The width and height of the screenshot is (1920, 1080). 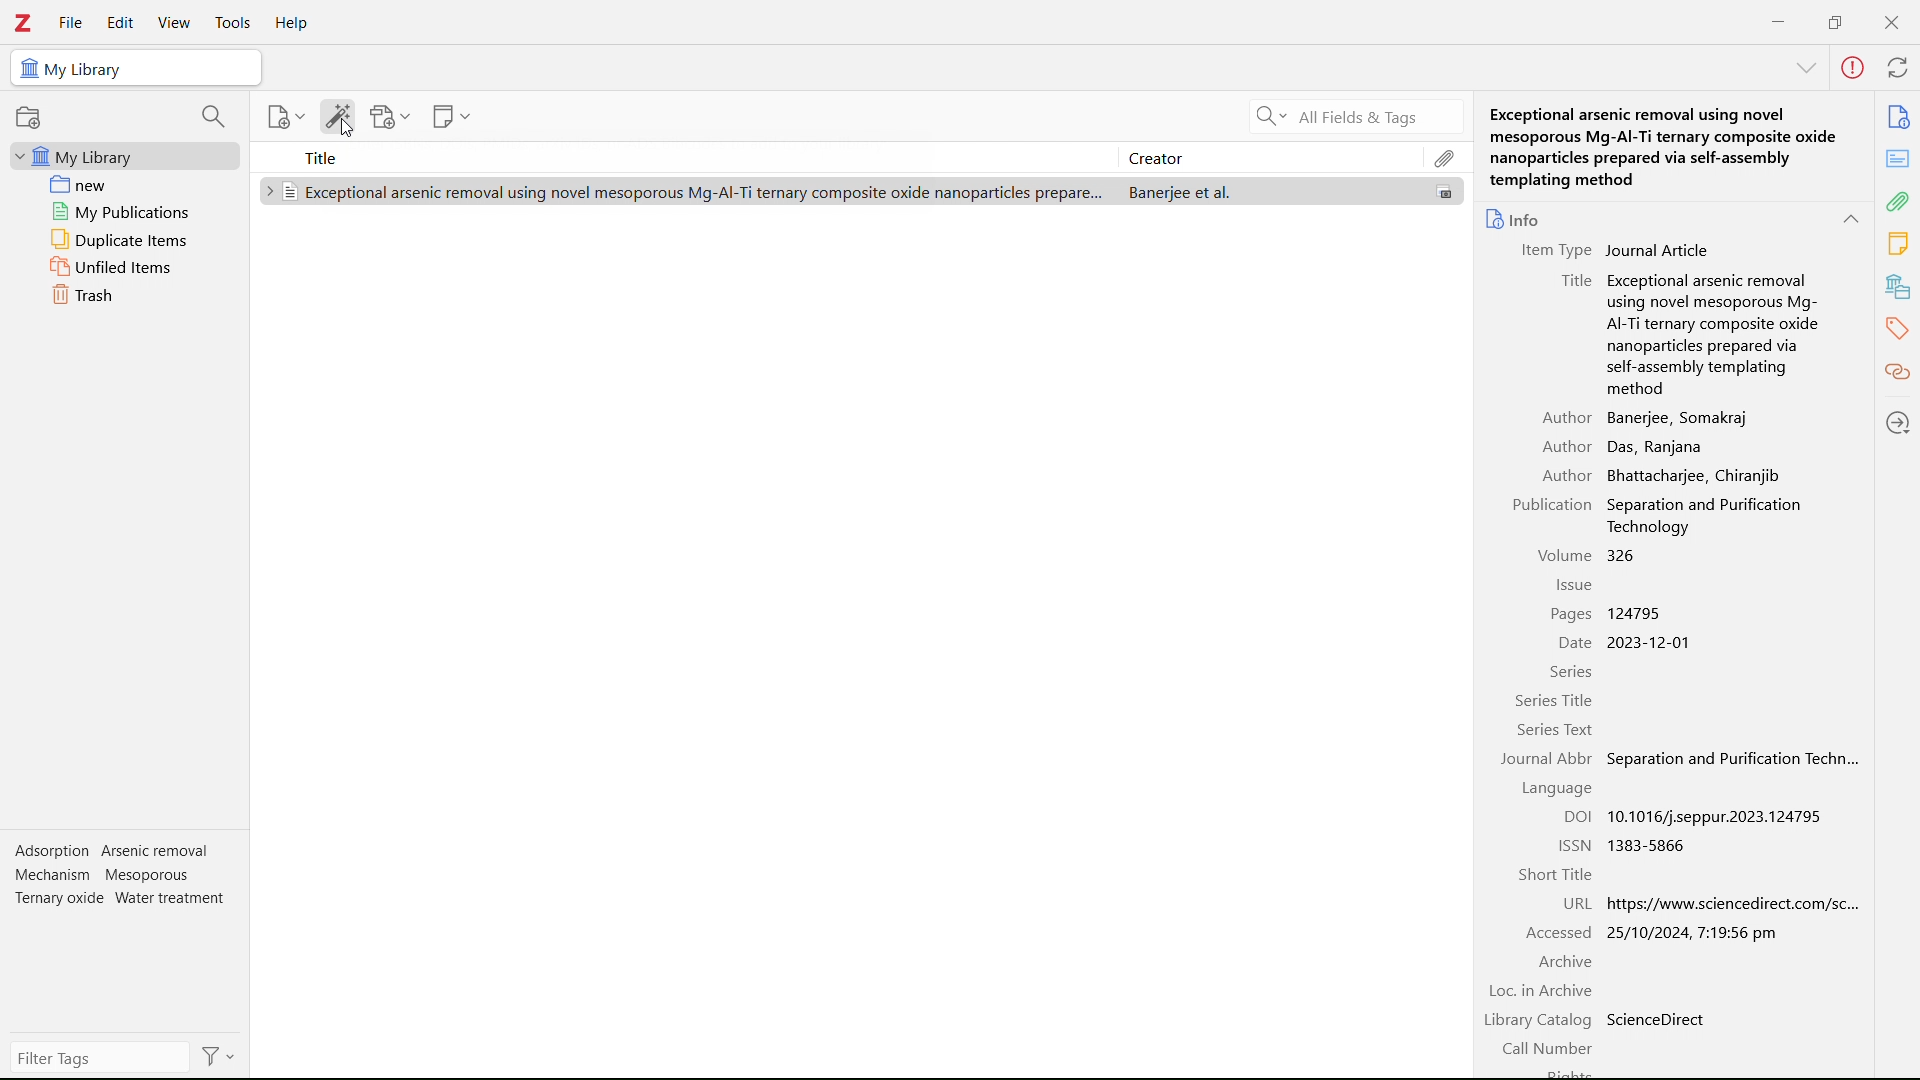 What do you see at coordinates (338, 116) in the screenshot?
I see `add items by identifiers` at bounding box center [338, 116].